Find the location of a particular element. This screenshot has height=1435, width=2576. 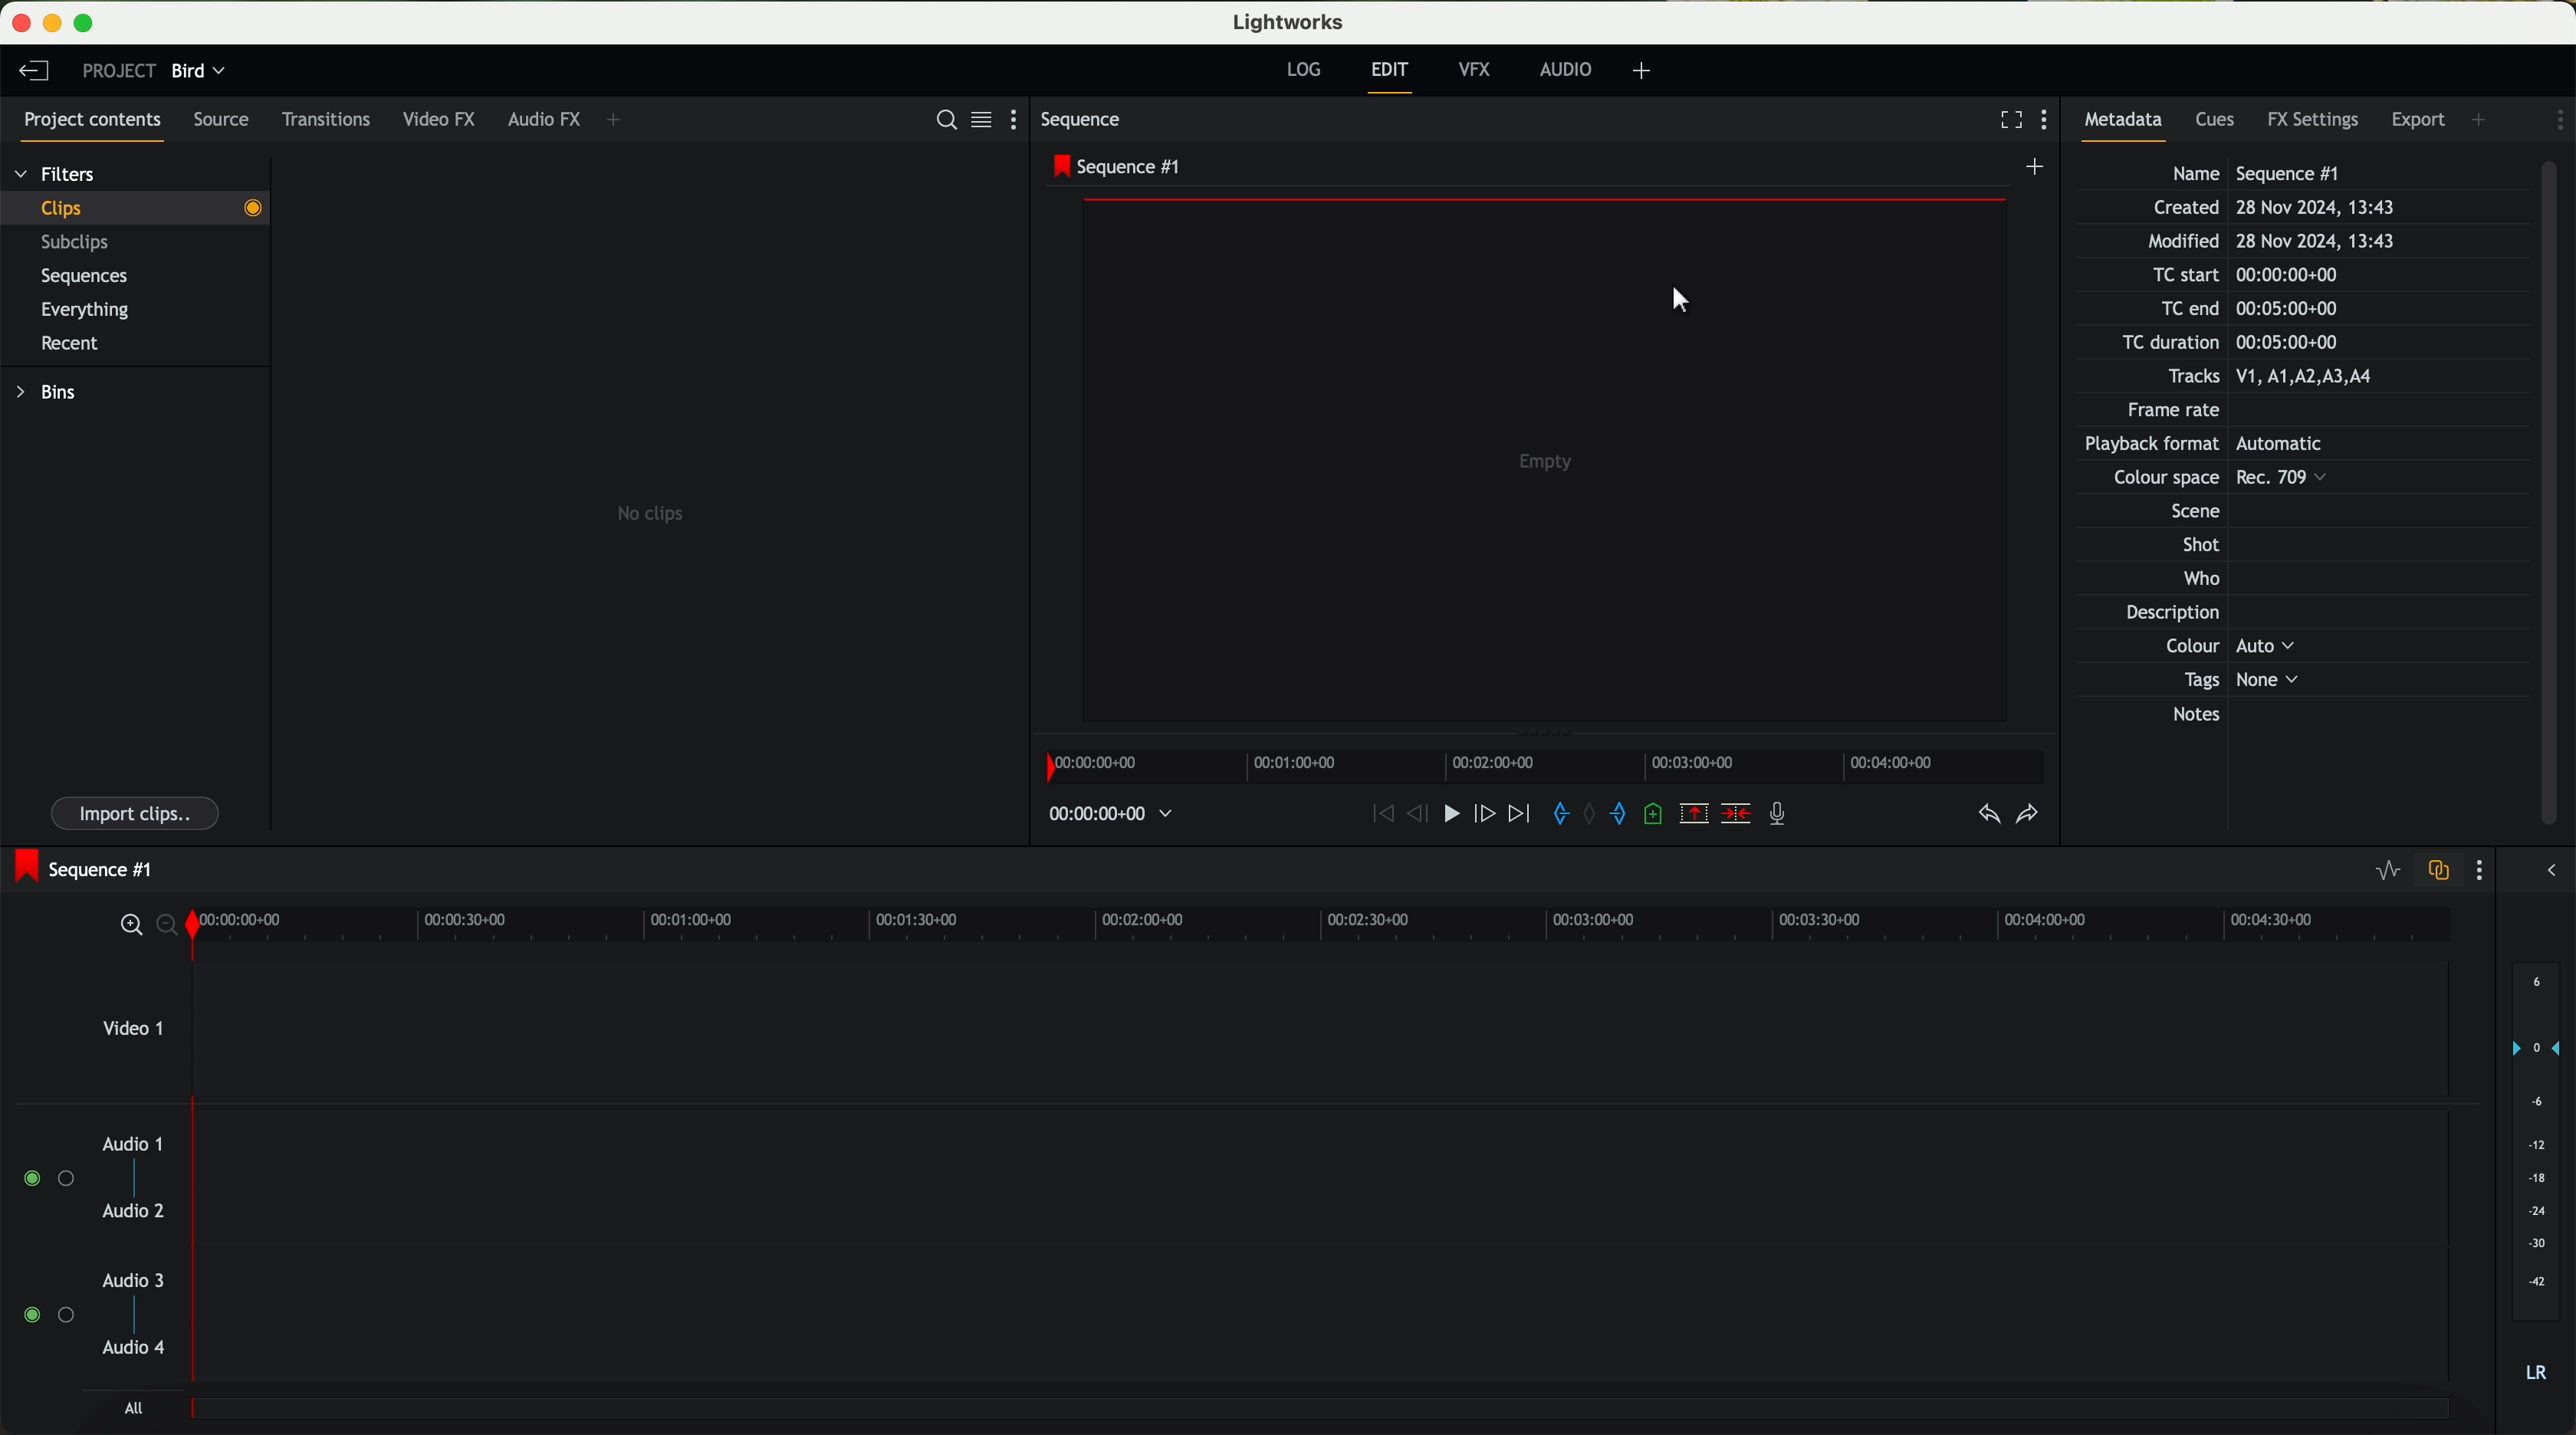

sequence is located at coordinates (1085, 120).